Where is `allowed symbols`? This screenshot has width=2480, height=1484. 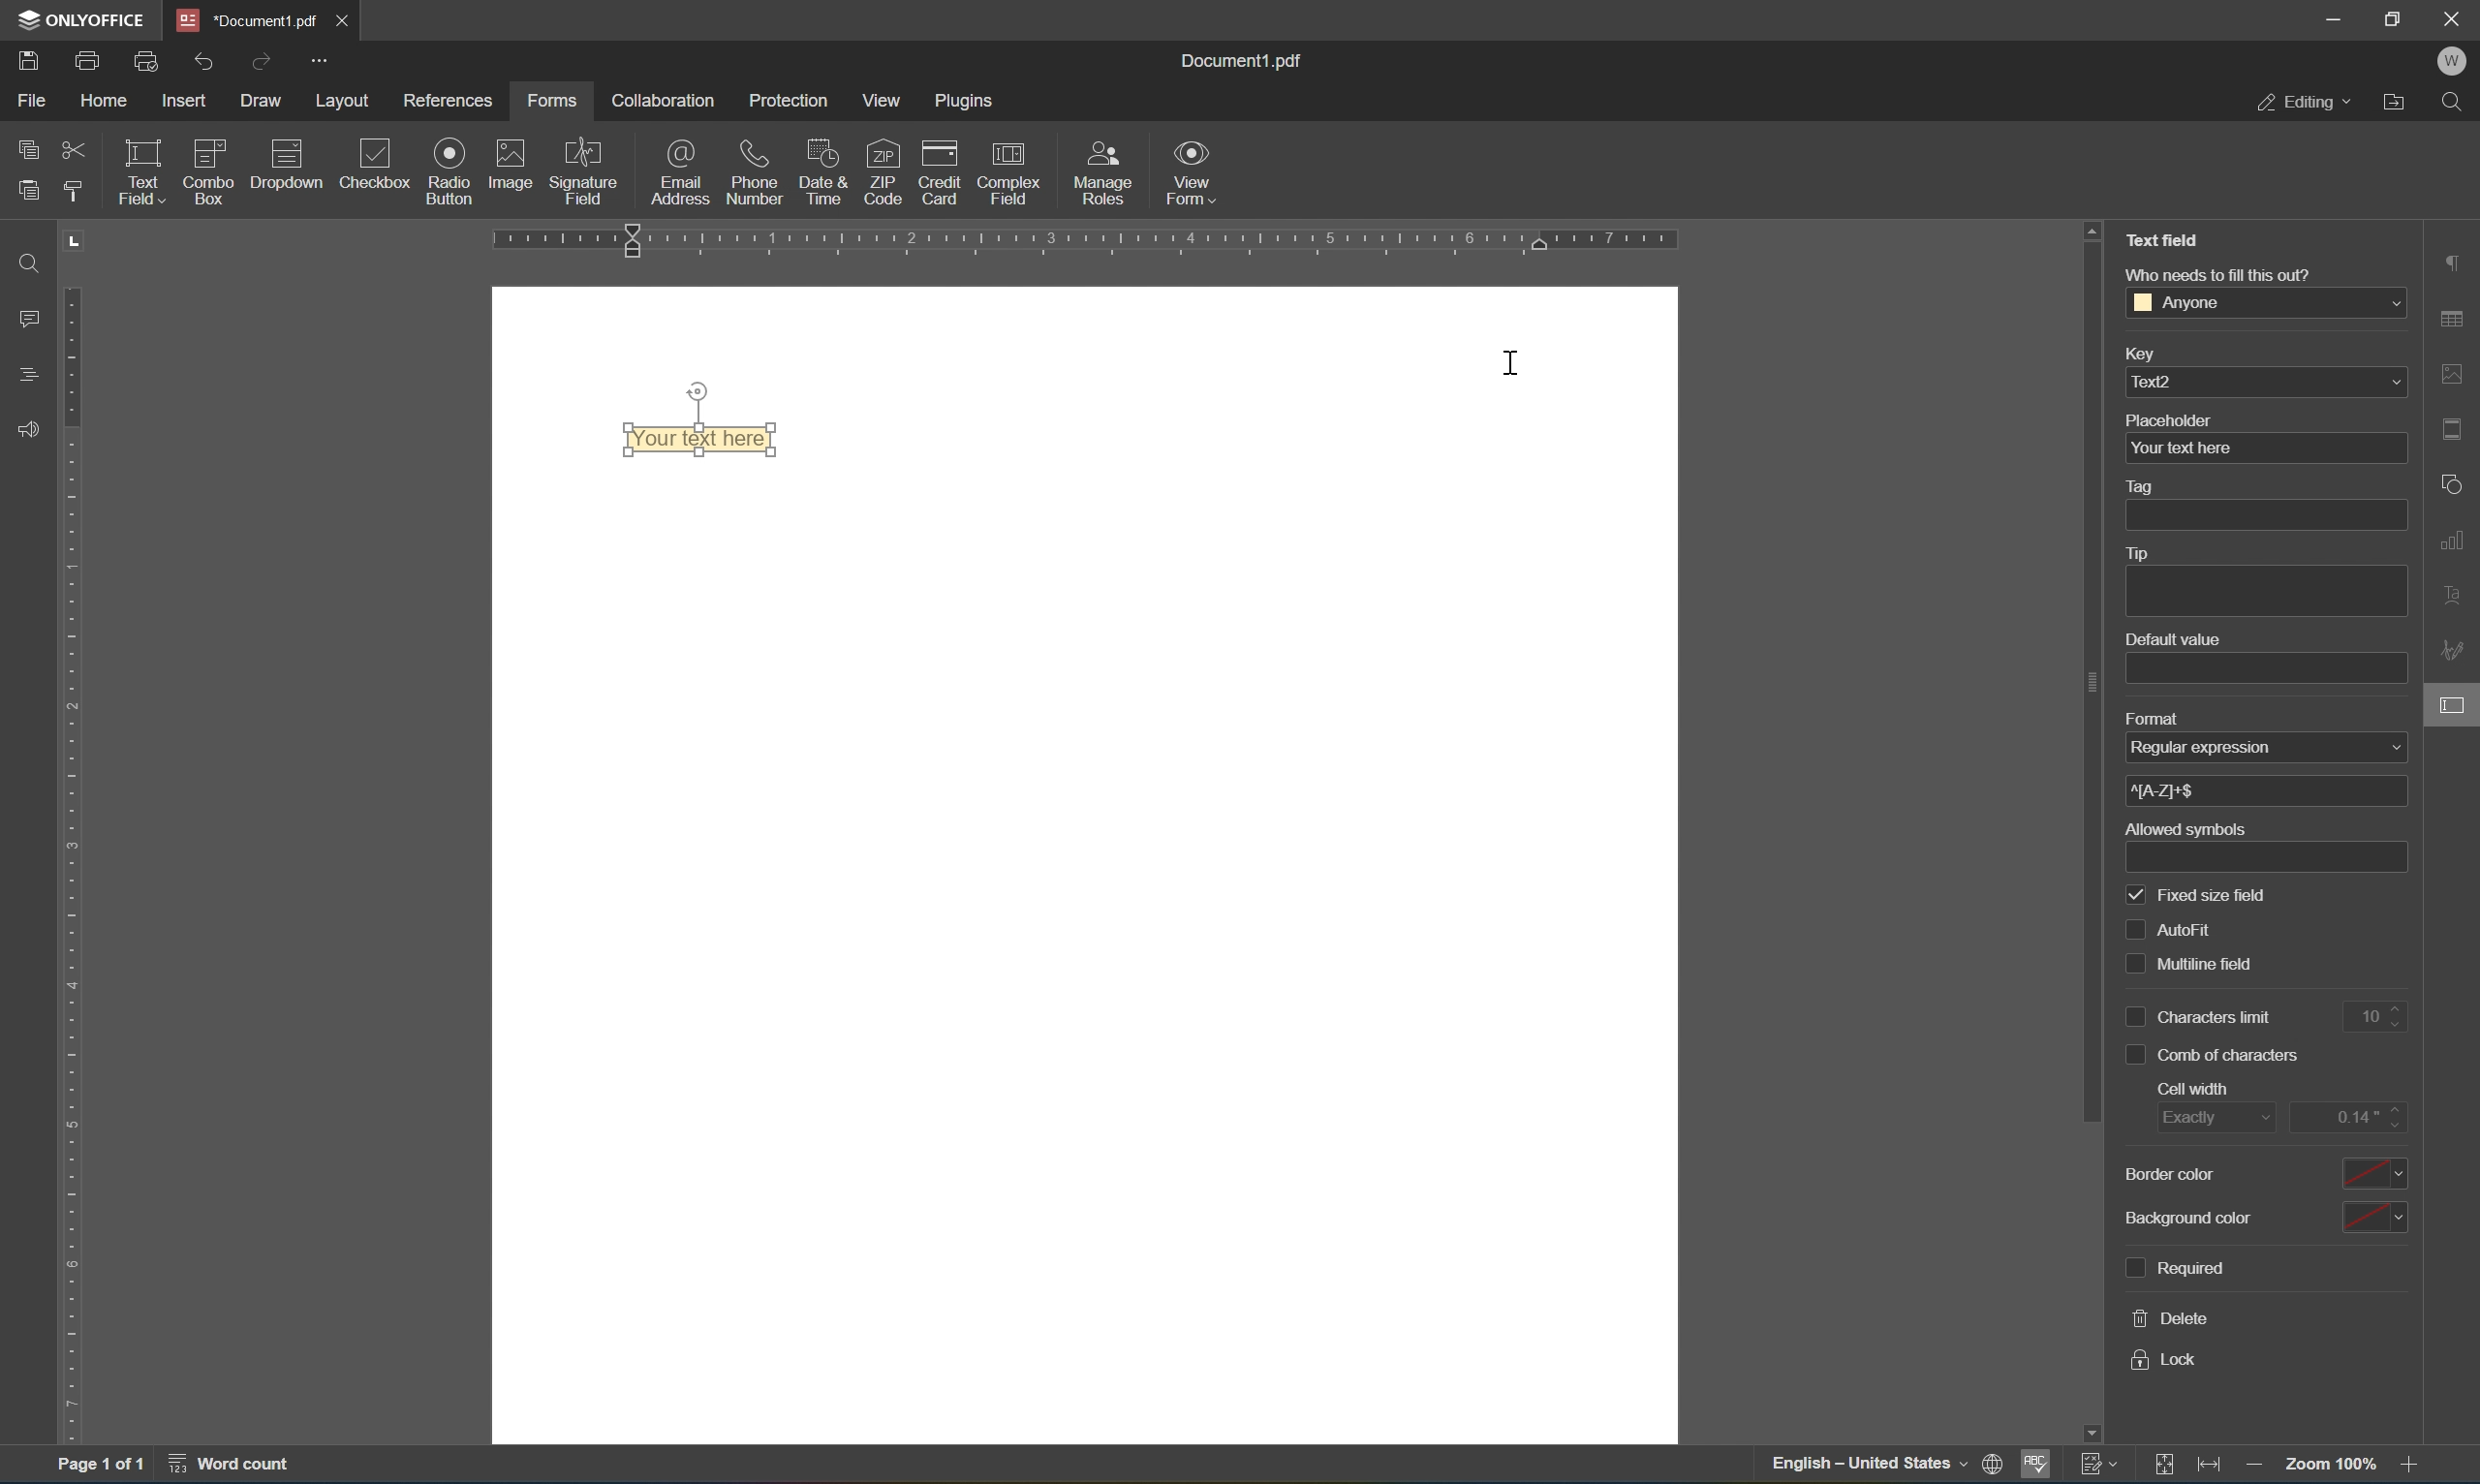 allowed symbols is located at coordinates (2190, 830).